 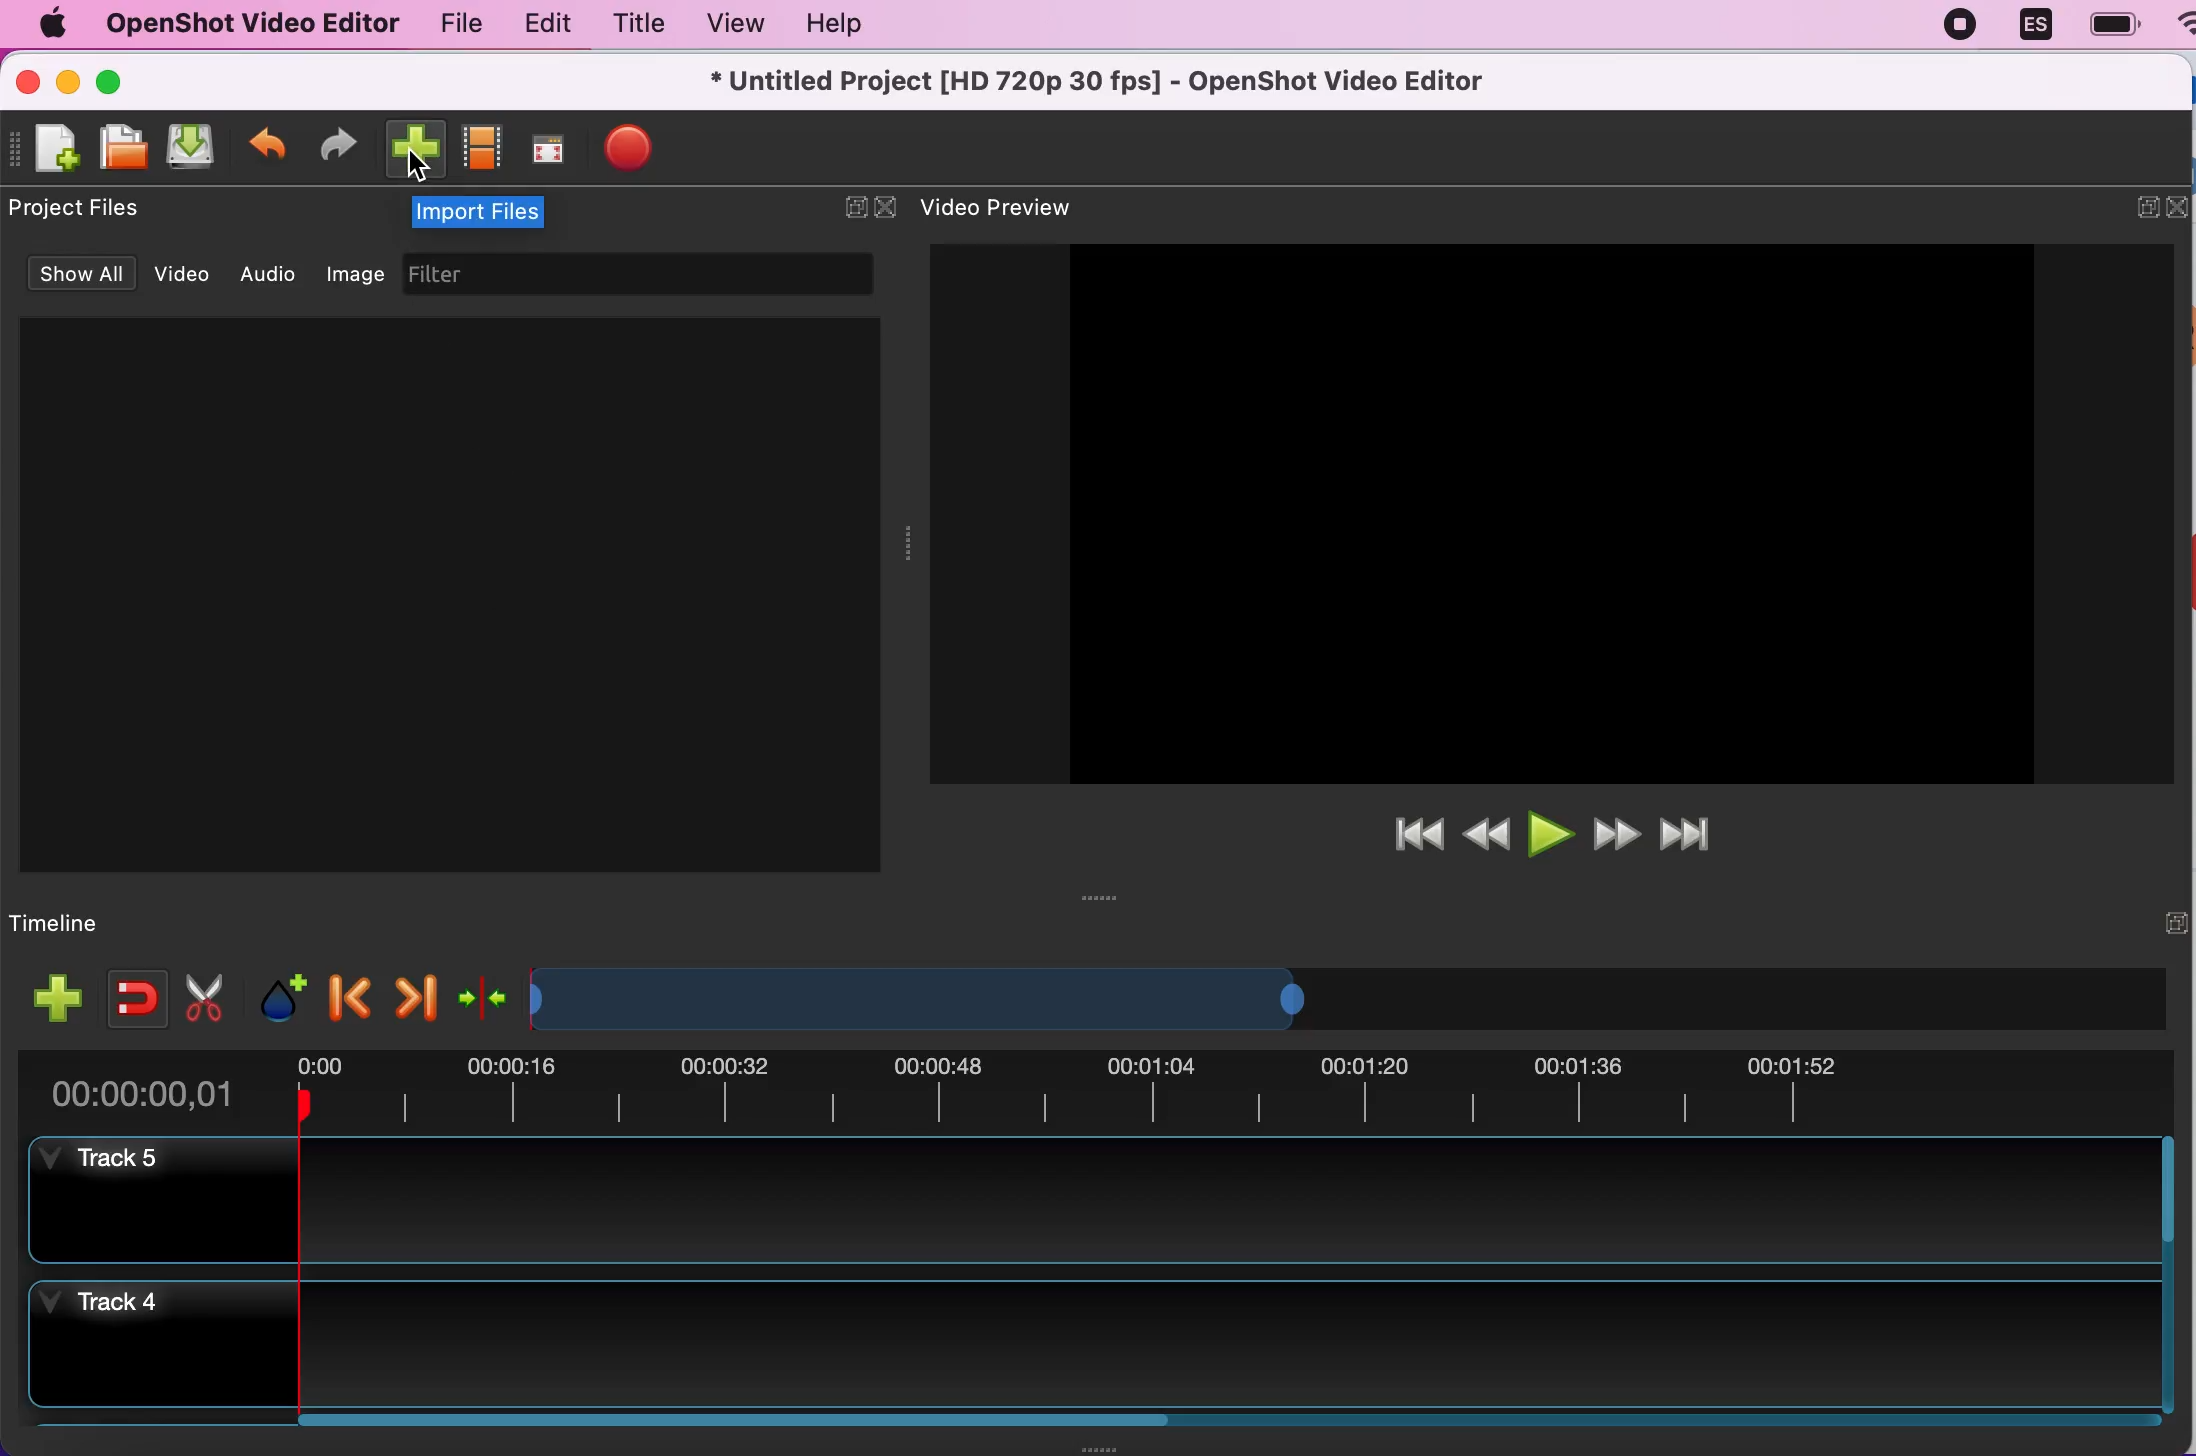 I want to click on expand/hide, so click(x=2137, y=205).